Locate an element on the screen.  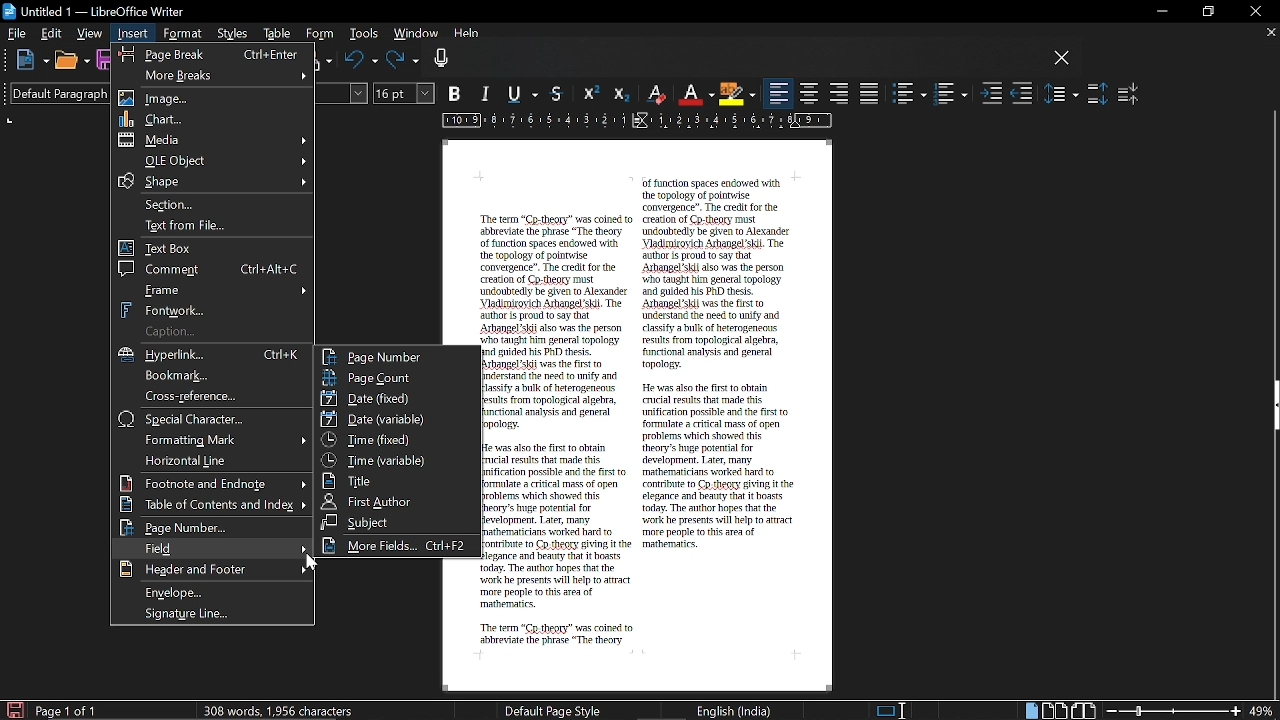
Form is located at coordinates (320, 34).